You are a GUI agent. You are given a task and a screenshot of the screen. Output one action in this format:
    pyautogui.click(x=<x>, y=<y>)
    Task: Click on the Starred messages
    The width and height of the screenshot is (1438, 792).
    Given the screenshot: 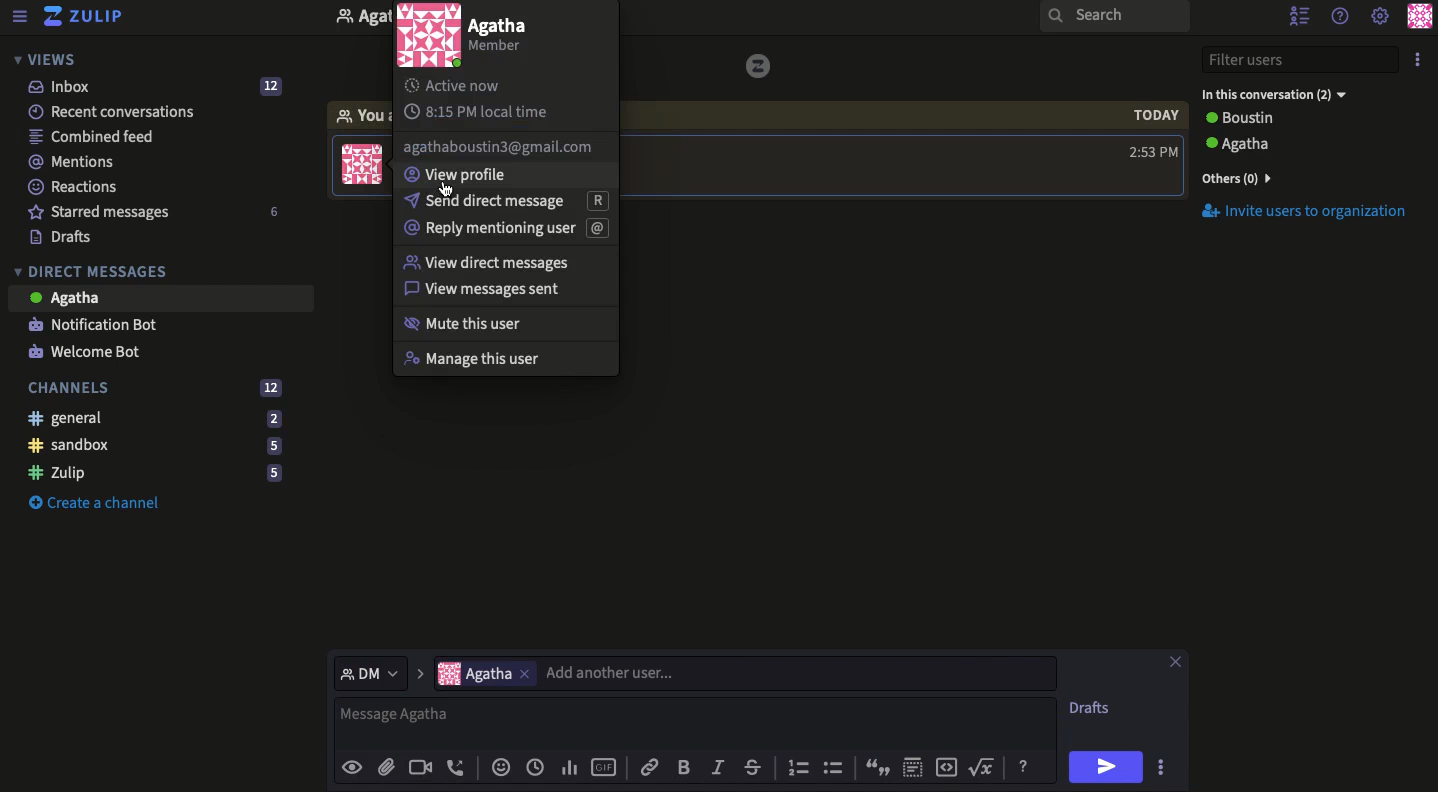 What is the action you would take?
    pyautogui.click(x=156, y=211)
    